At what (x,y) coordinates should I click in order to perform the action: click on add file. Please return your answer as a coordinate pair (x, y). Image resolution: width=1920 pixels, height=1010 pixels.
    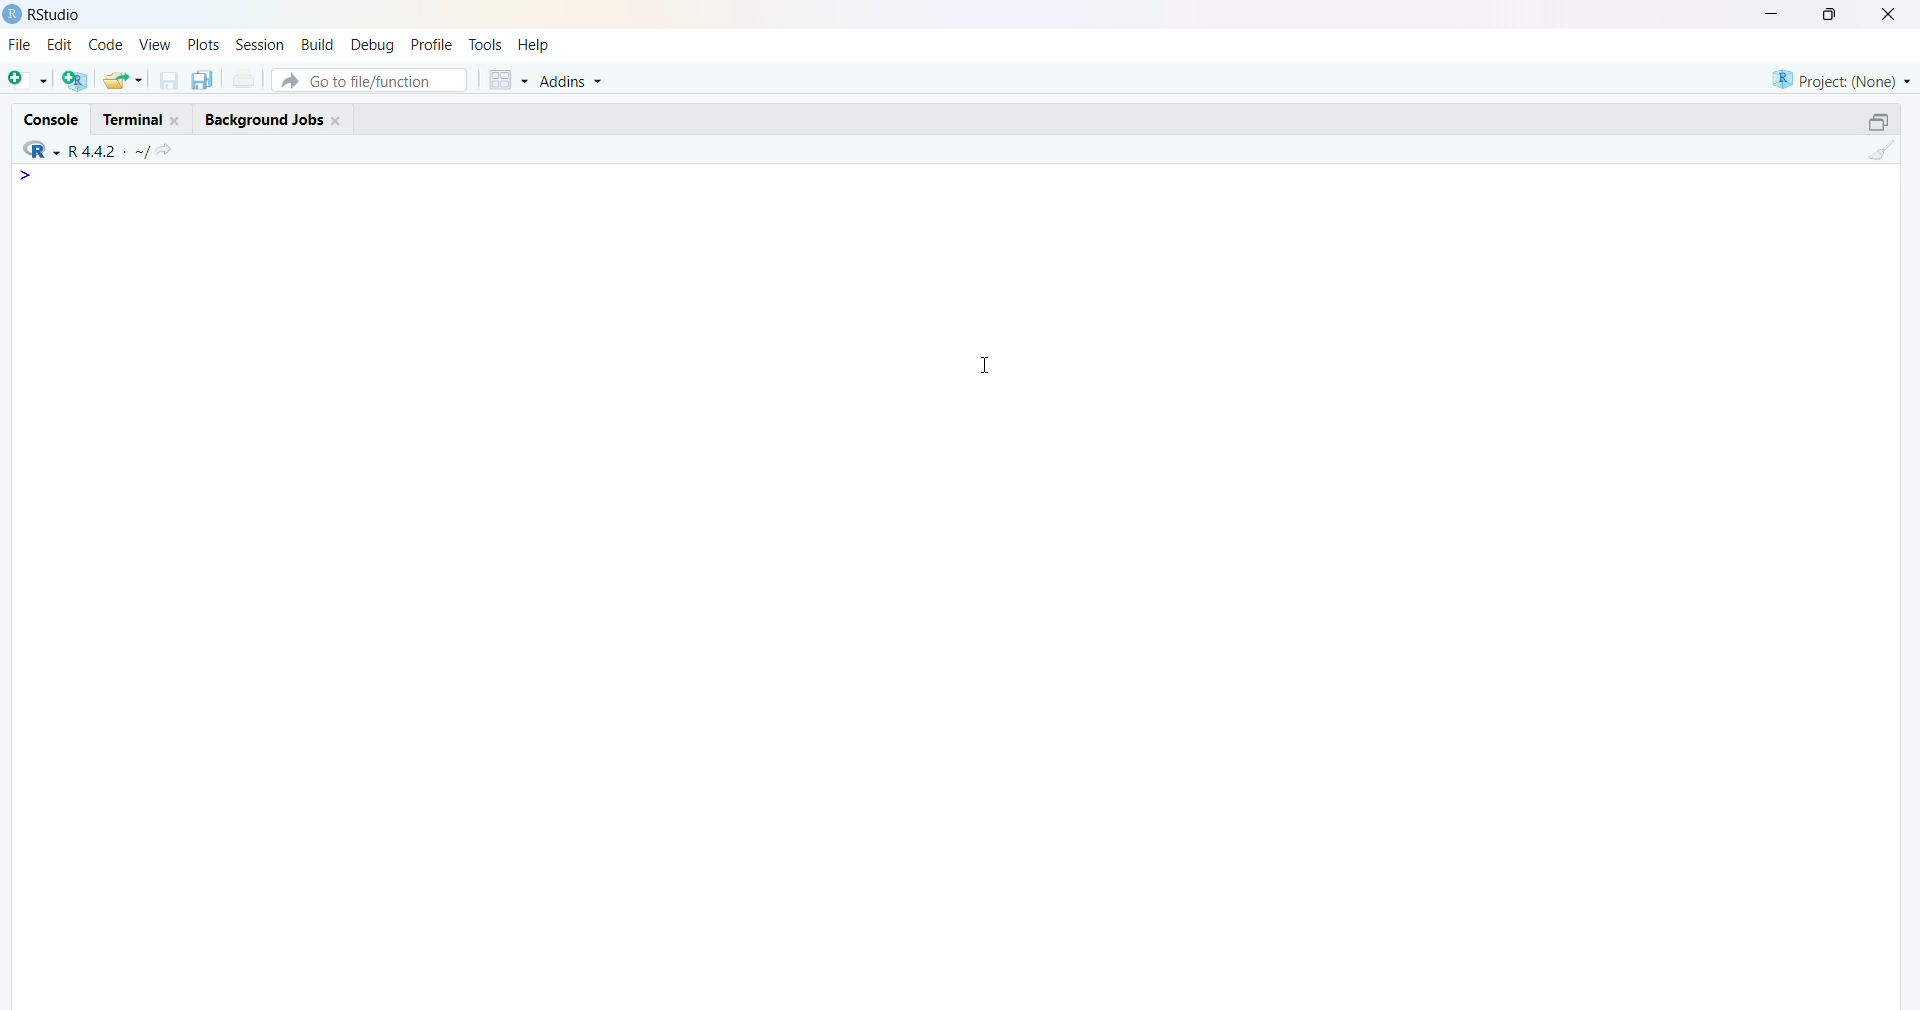
    Looking at the image, I should click on (77, 80).